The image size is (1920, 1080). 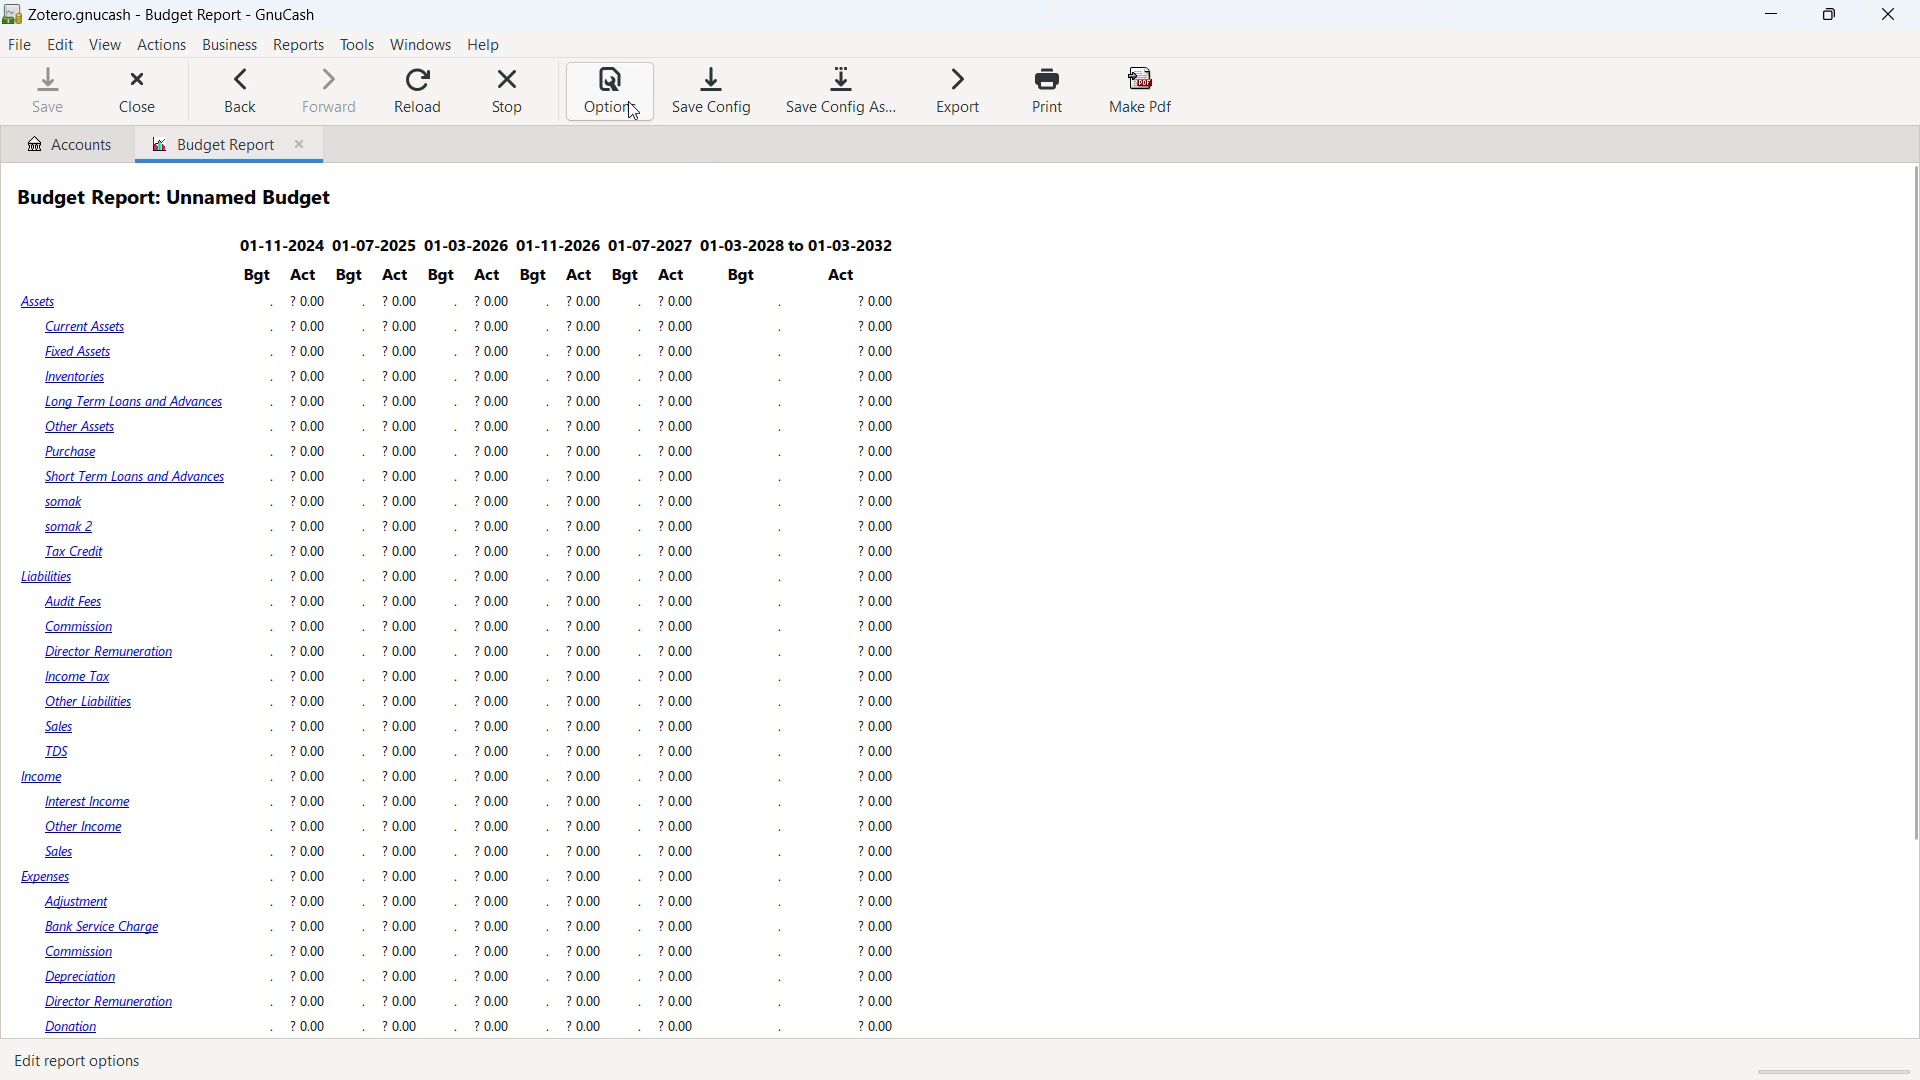 What do you see at coordinates (93, 953) in the screenshot?
I see `Commission` at bounding box center [93, 953].